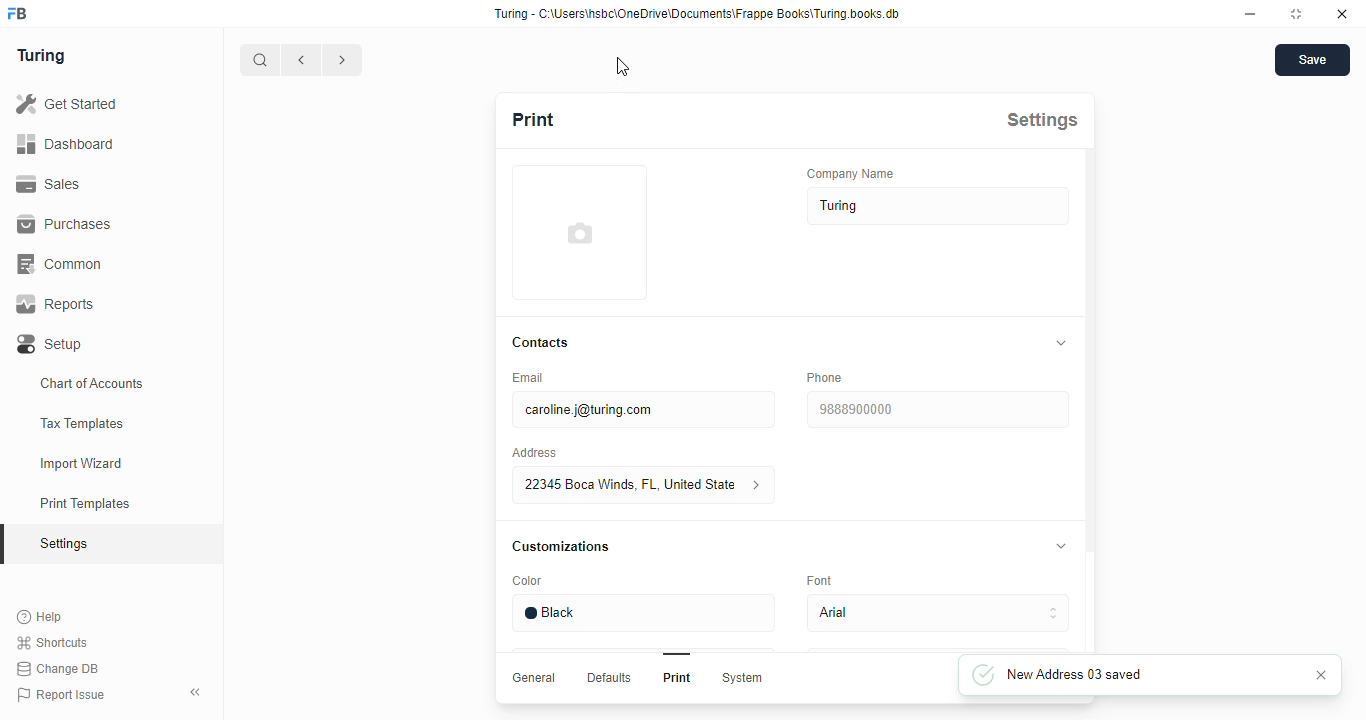  I want to click on black, so click(644, 614).